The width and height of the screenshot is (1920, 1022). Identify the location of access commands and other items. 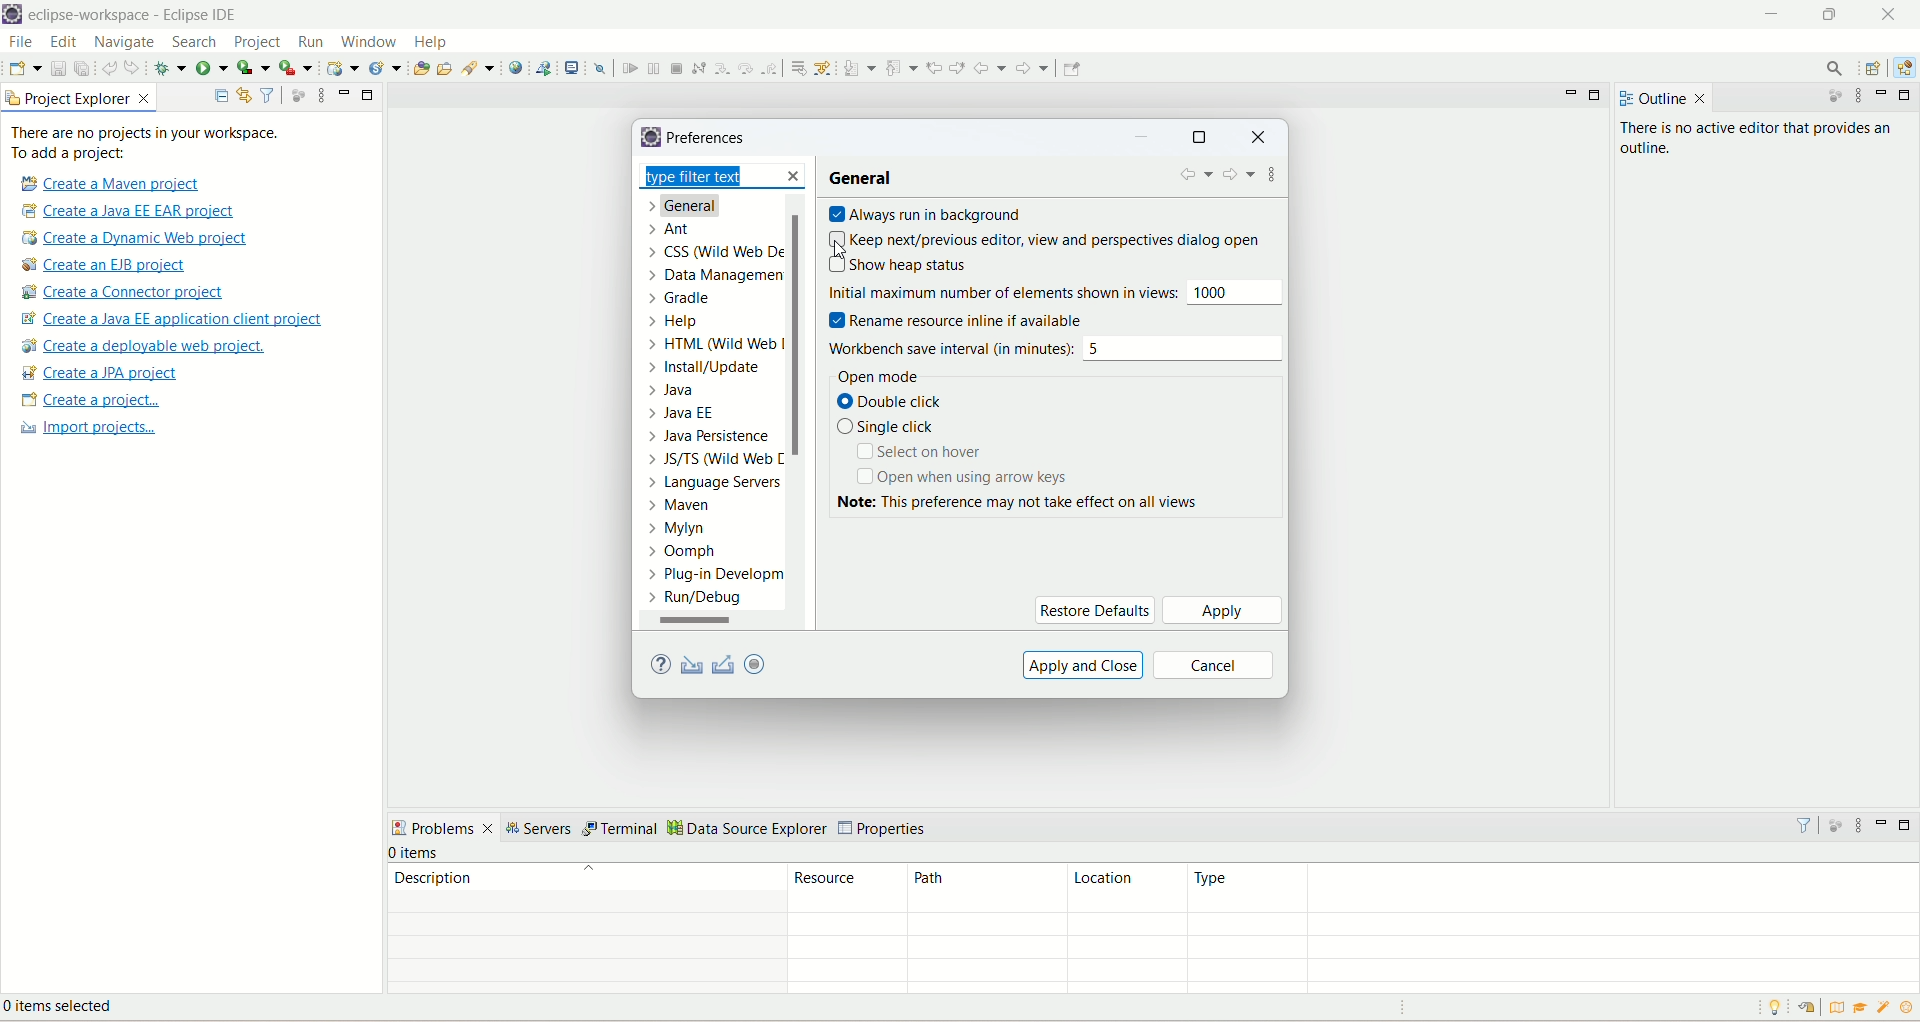
(1833, 69).